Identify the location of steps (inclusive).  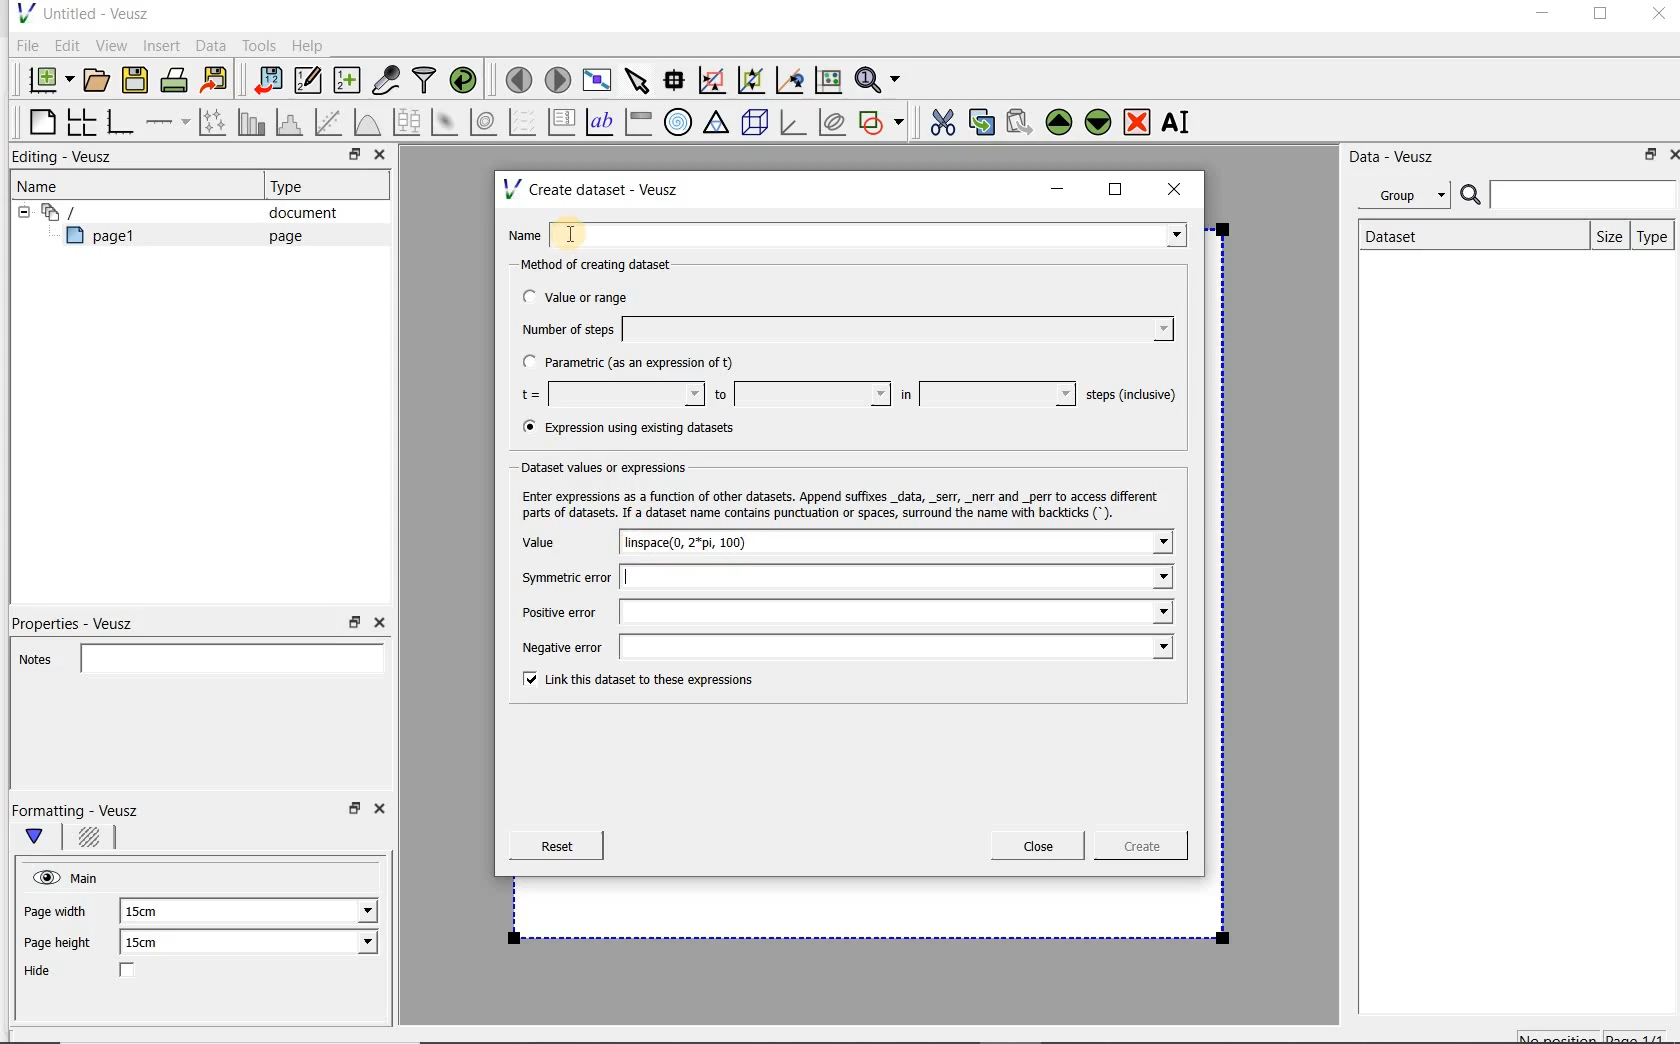
(1132, 396).